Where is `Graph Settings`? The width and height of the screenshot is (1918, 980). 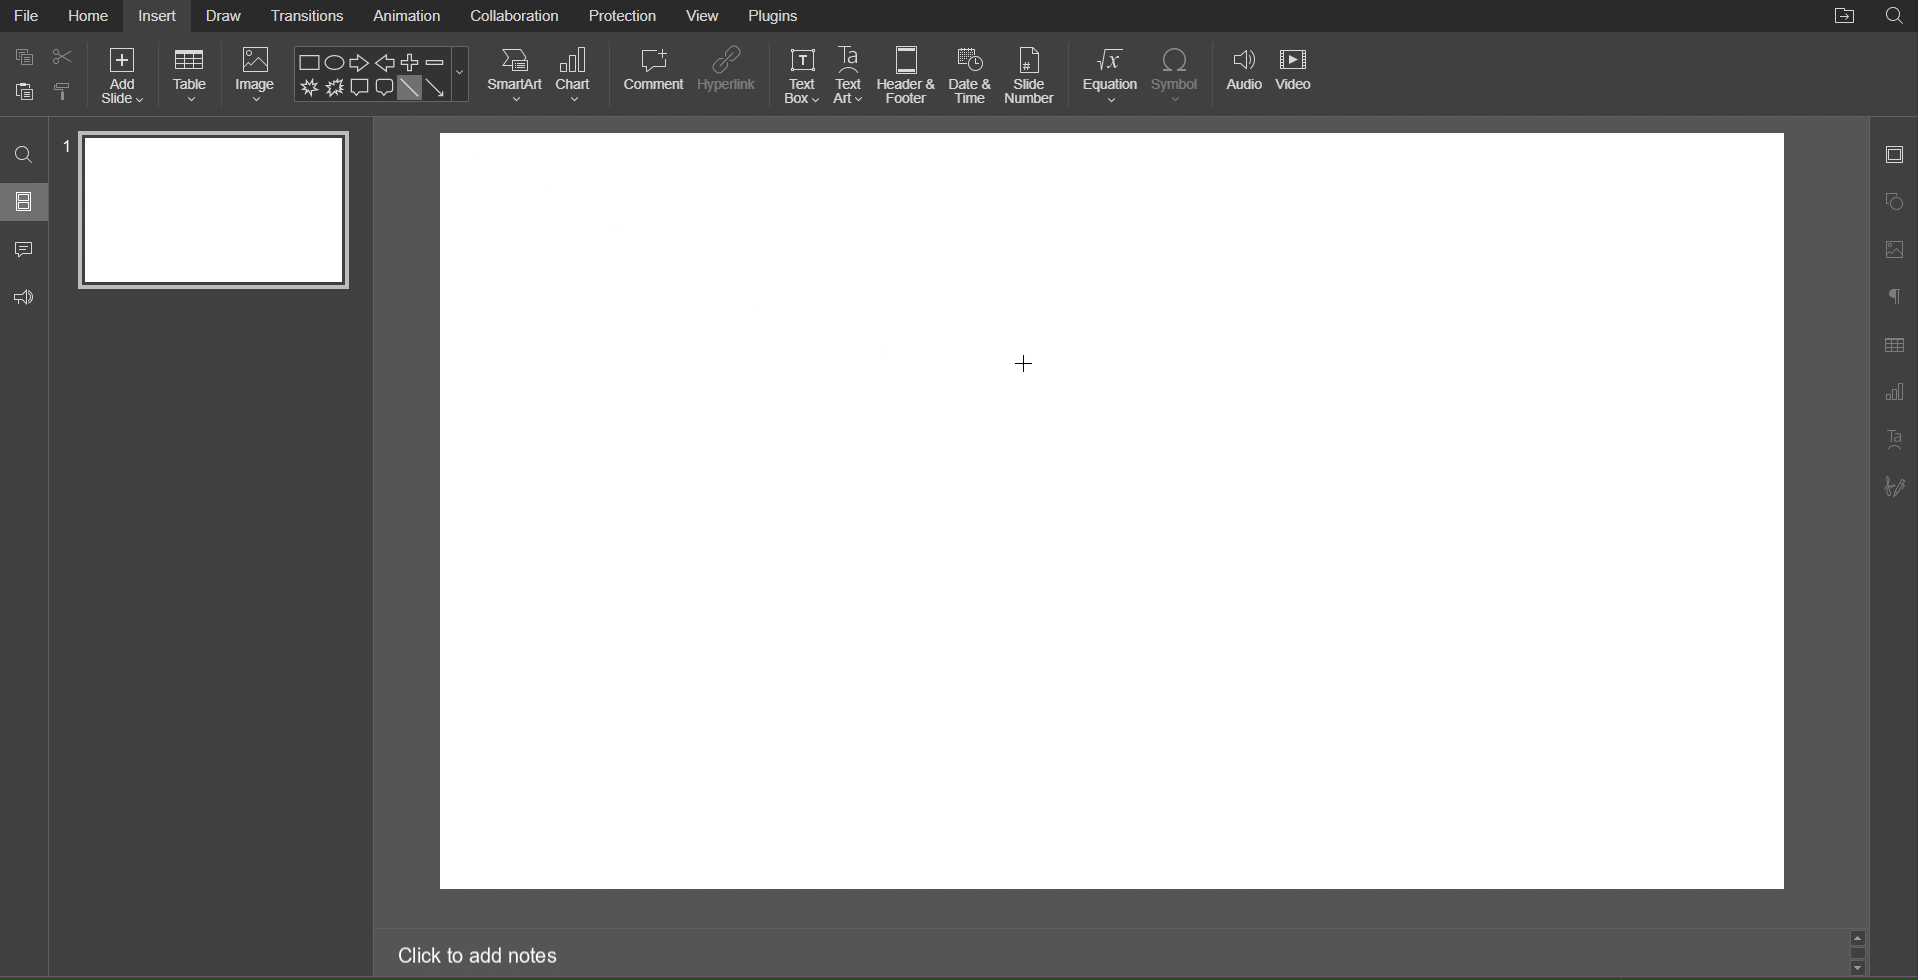 Graph Settings is located at coordinates (1893, 393).